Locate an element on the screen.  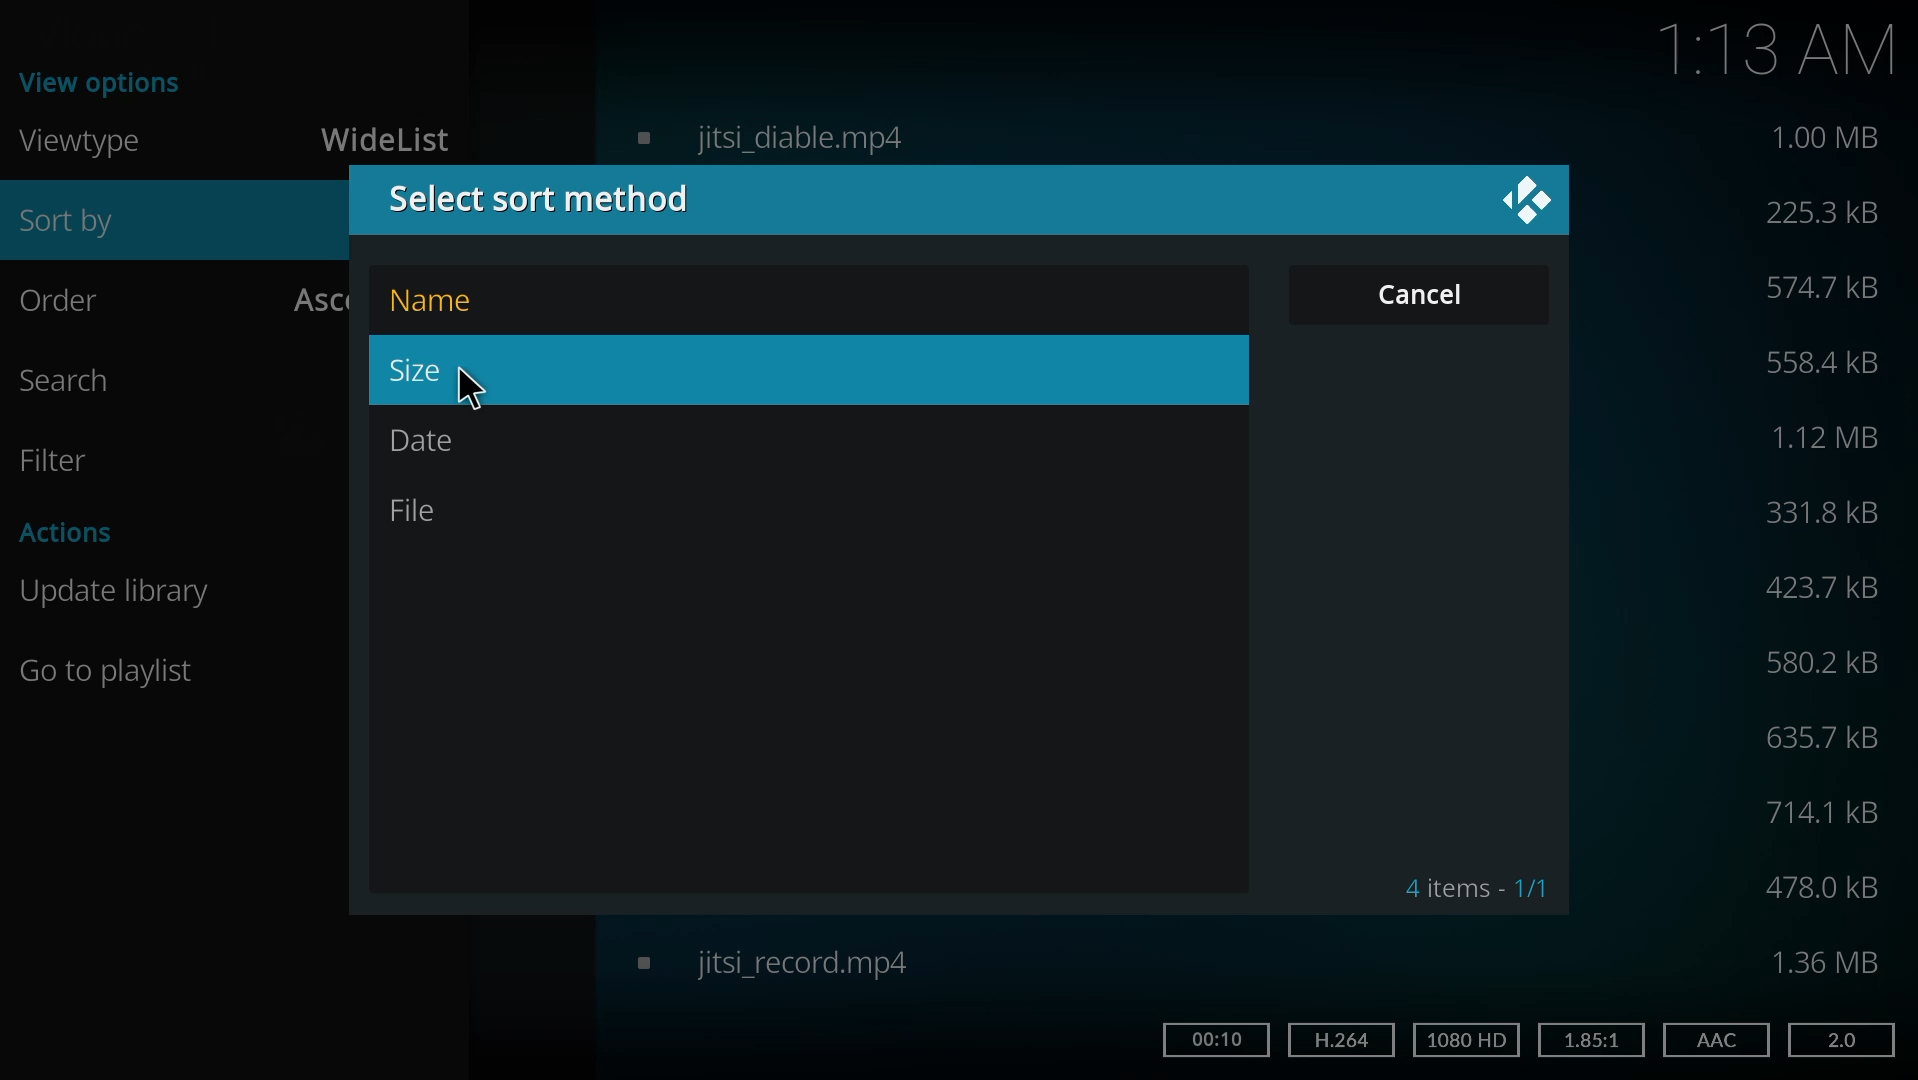
cancel is located at coordinates (1421, 296).